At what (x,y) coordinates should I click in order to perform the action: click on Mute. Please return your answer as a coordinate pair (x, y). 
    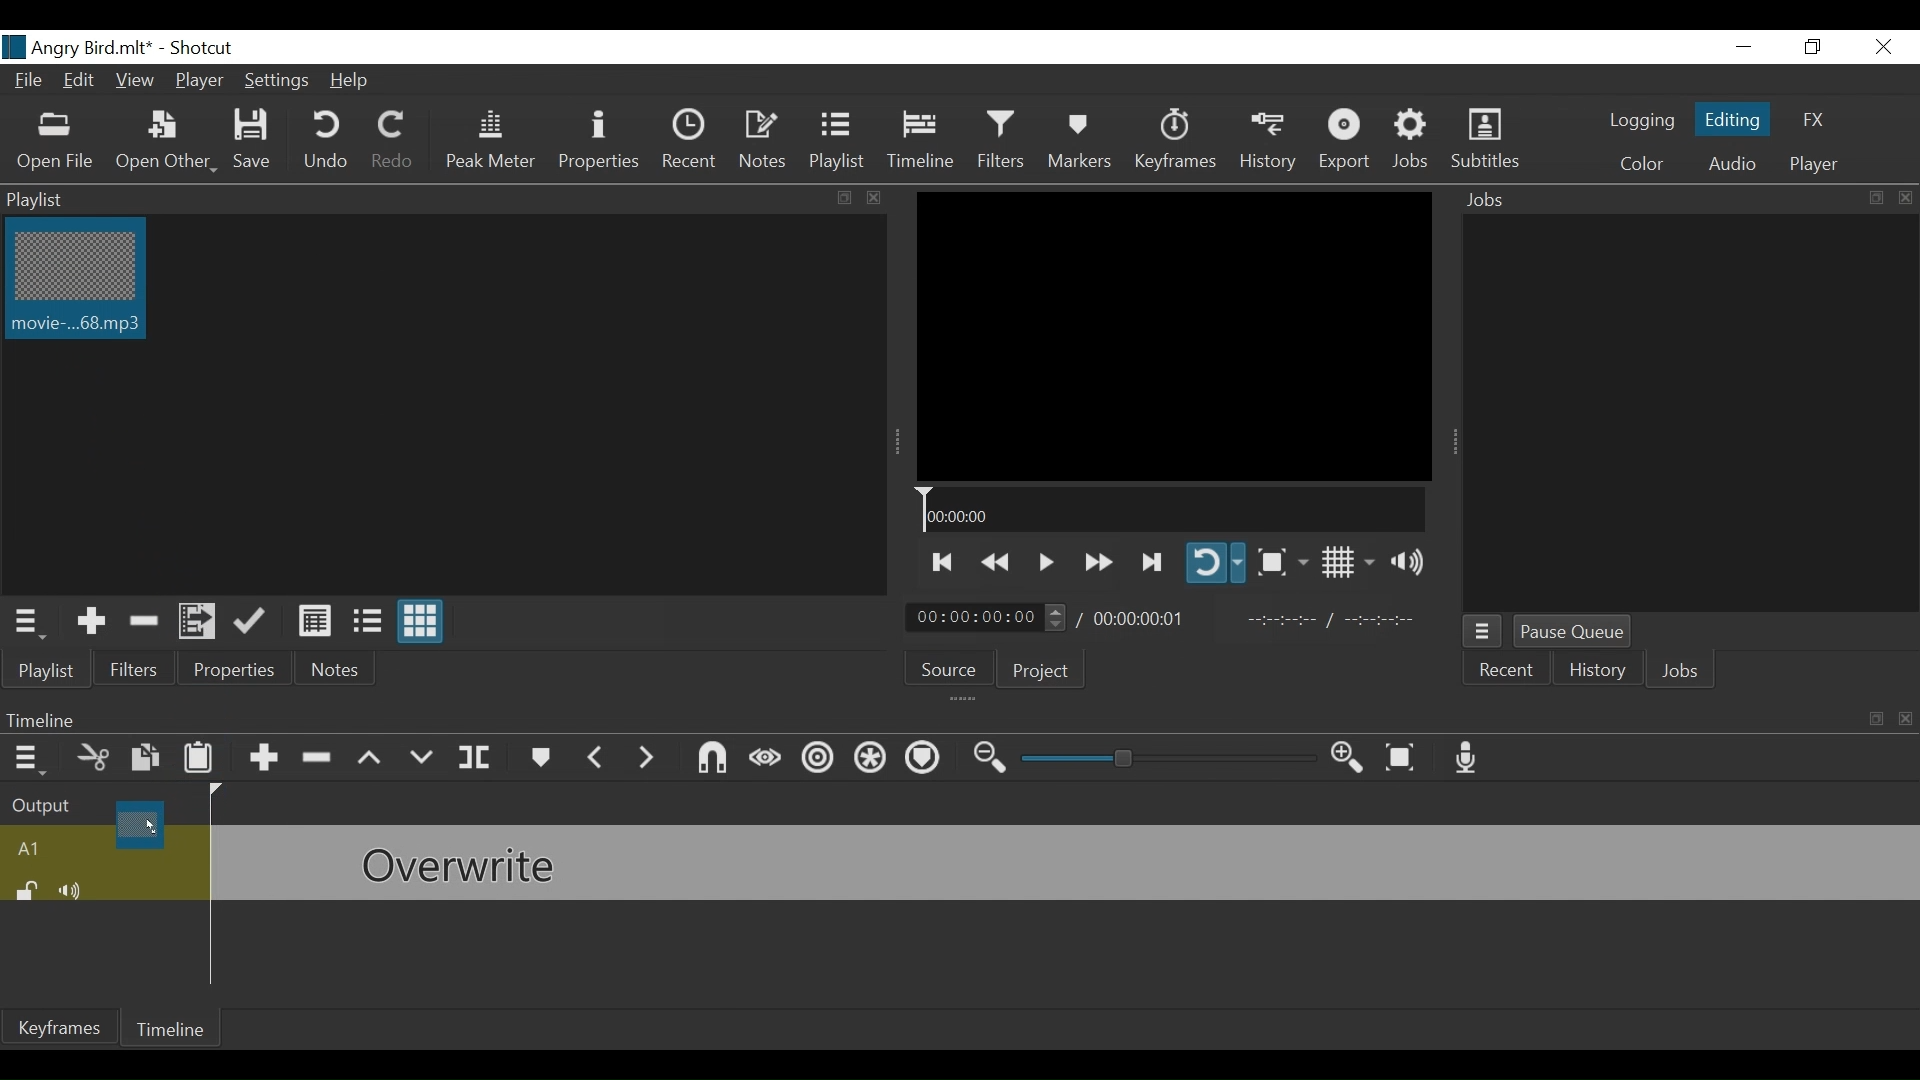
    Looking at the image, I should click on (74, 889).